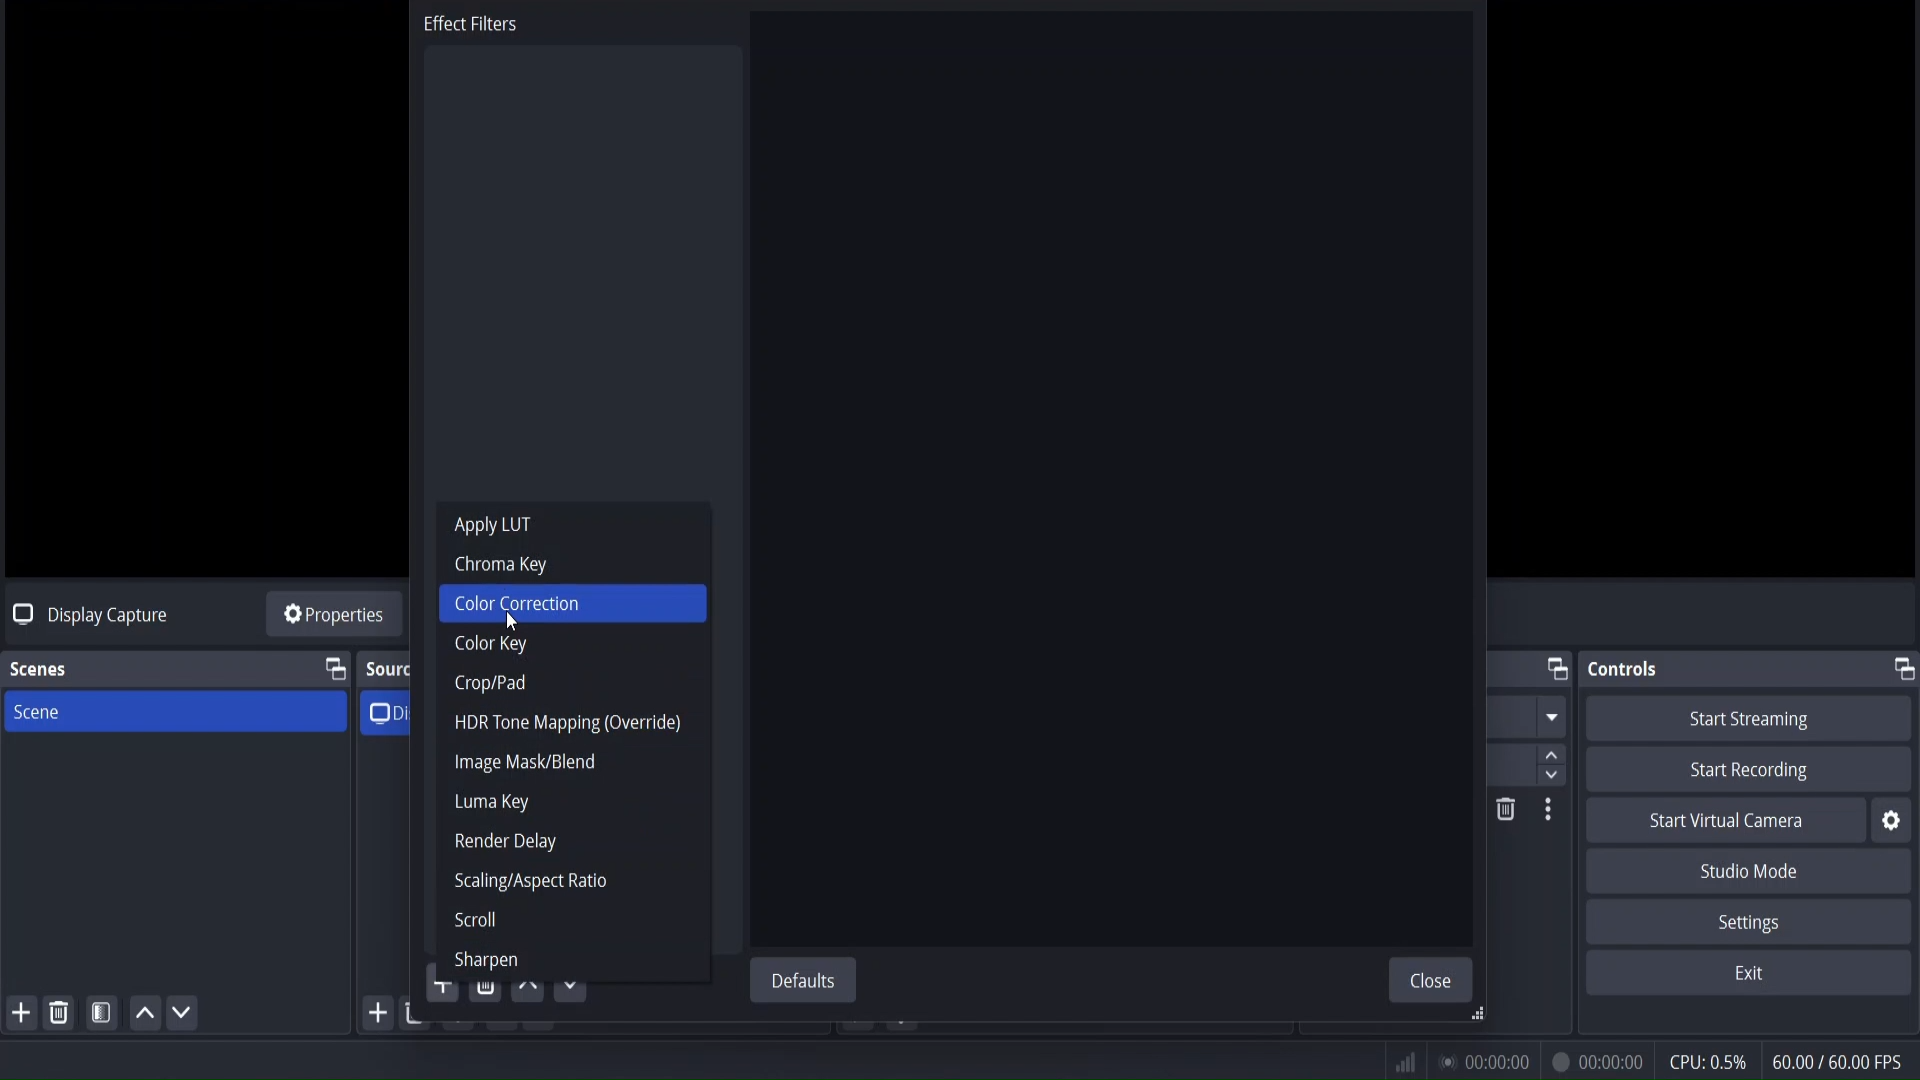 This screenshot has width=1920, height=1080. What do you see at coordinates (61, 1012) in the screenshot?
I see `remove selected scene` at bounding box center [61, 1012].